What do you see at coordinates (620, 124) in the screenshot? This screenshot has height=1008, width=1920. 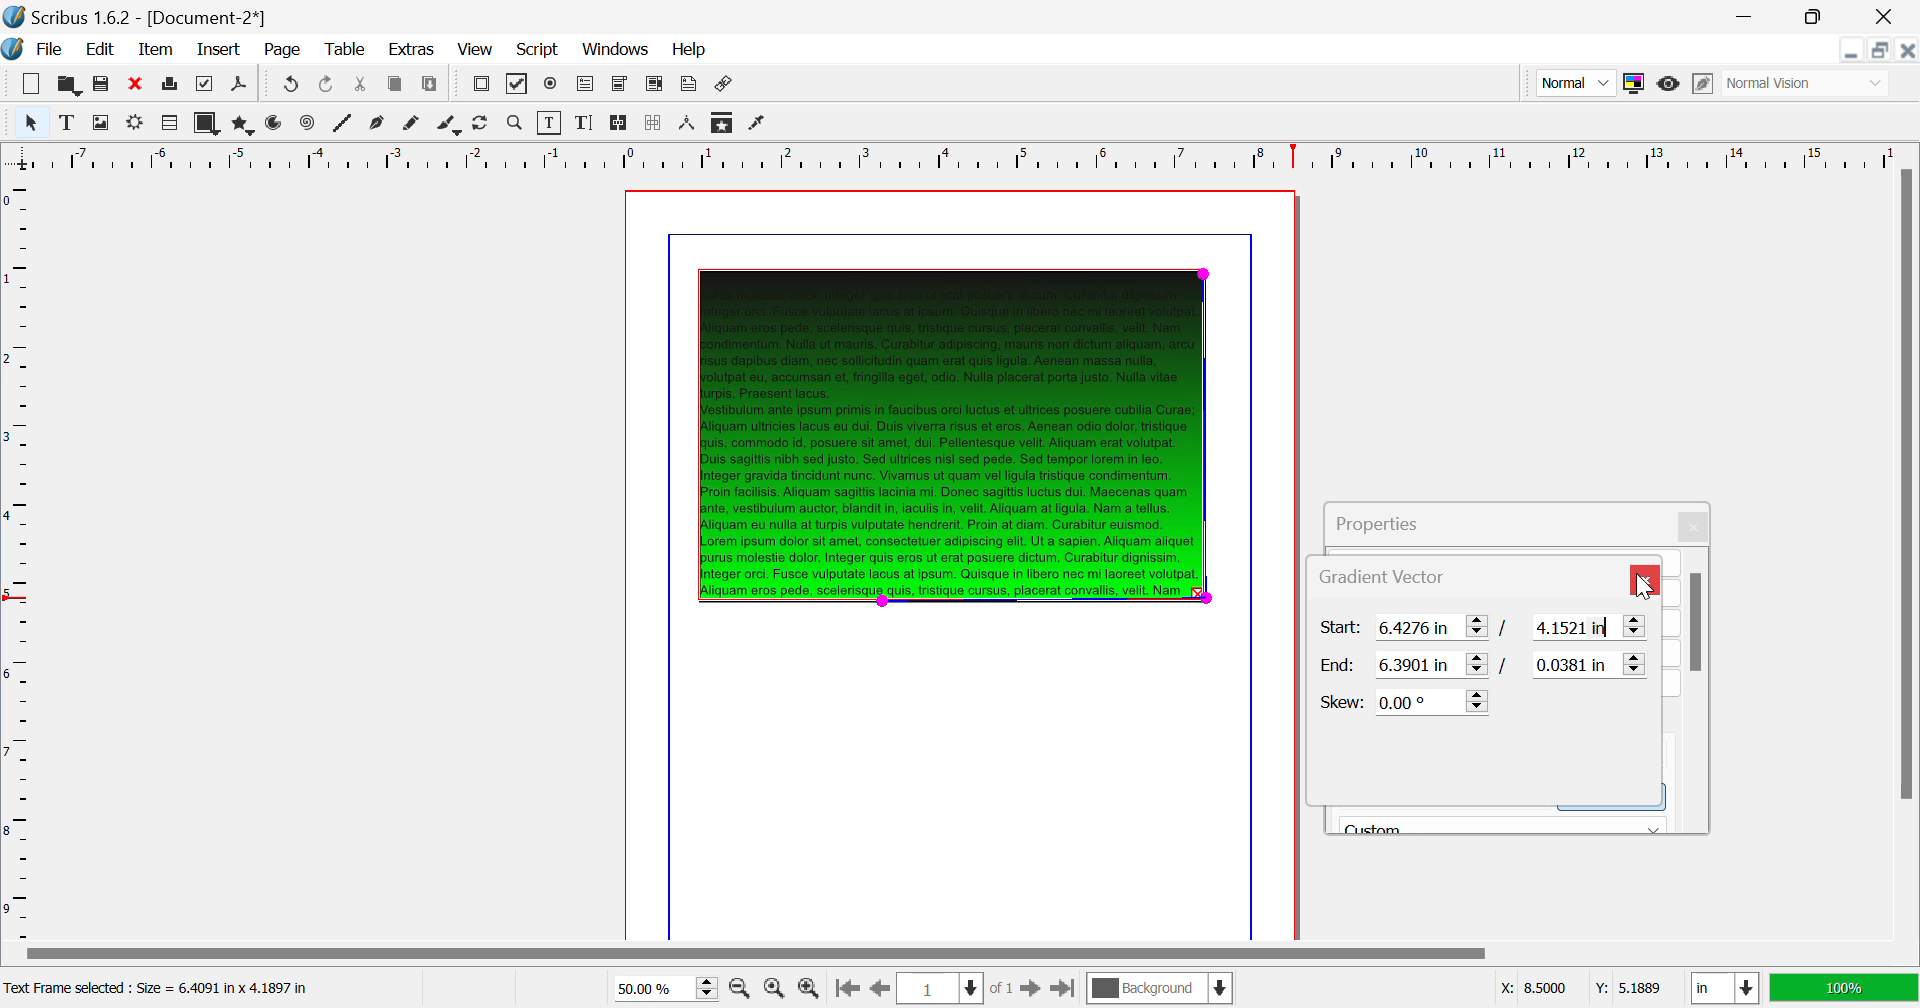 I see `Link Text Frames` at bounding box center [620, 124].